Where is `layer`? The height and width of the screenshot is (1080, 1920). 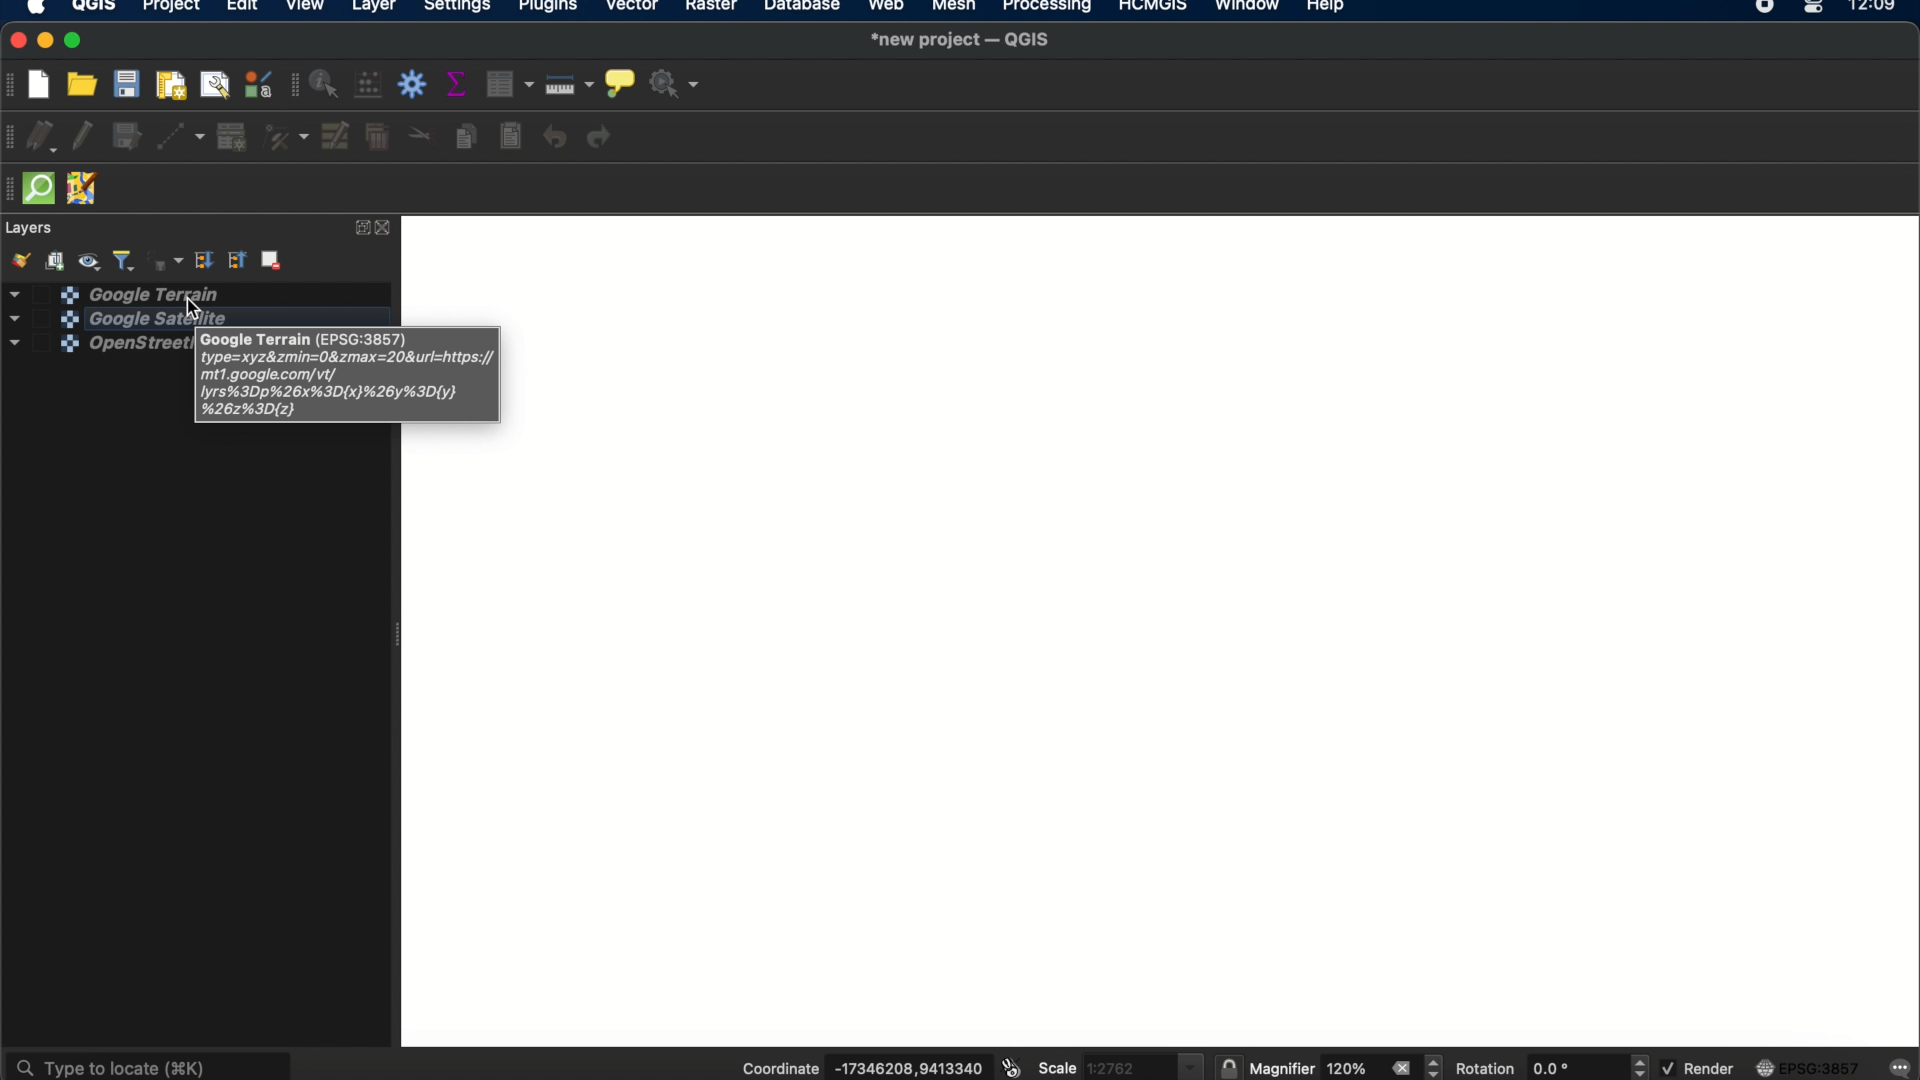 layer is located at coordinates (374, 8).